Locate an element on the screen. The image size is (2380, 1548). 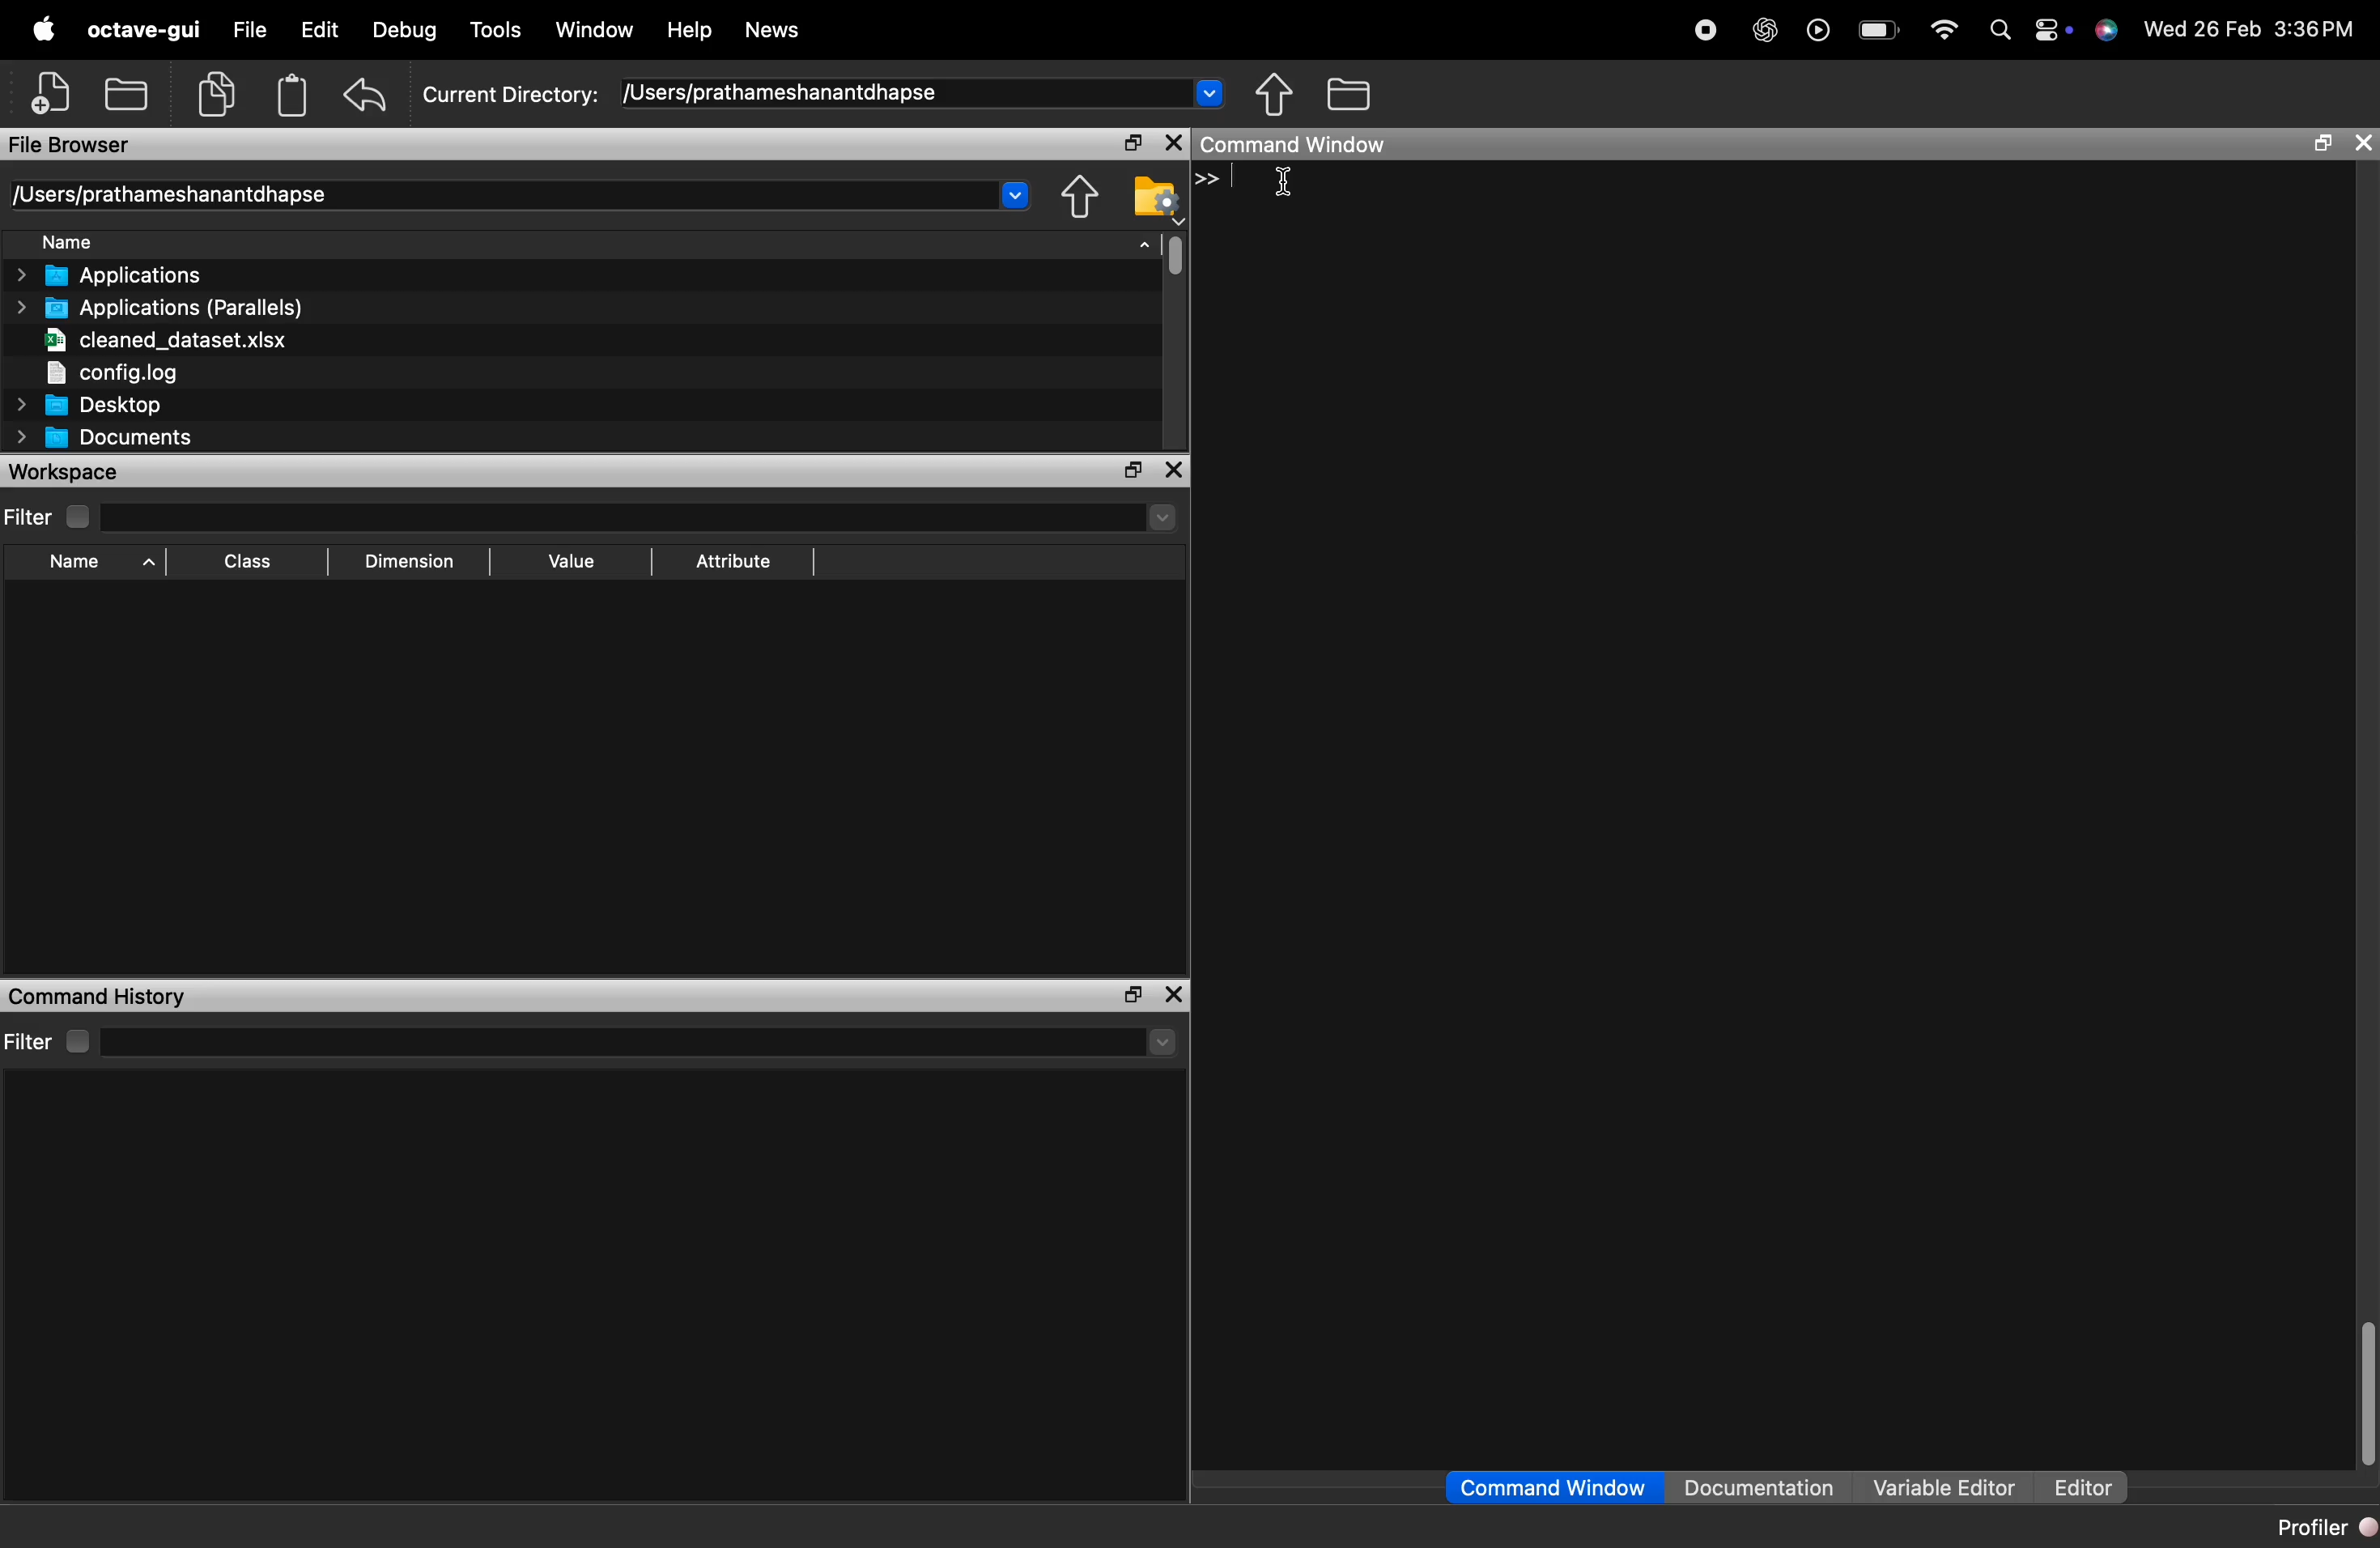
File Browser is located at coordinates (553, 145).